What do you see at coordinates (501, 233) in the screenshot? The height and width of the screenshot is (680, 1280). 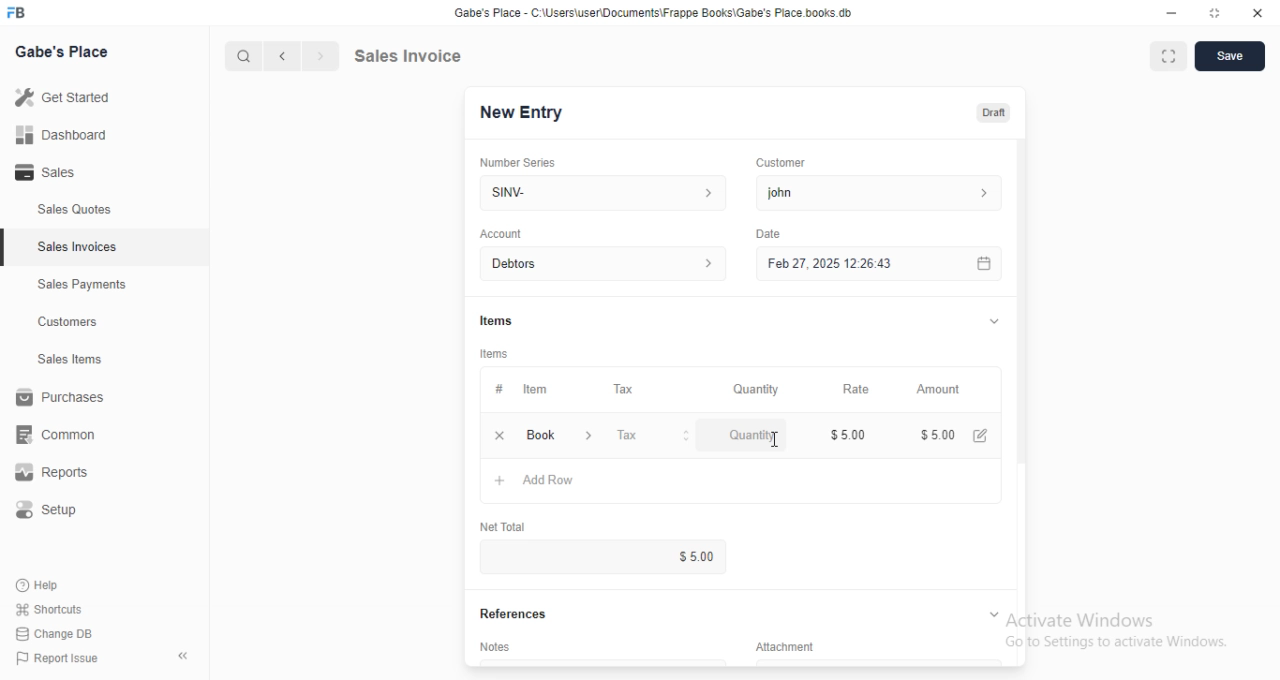 I see `Account` at bounding box center [501, 233].